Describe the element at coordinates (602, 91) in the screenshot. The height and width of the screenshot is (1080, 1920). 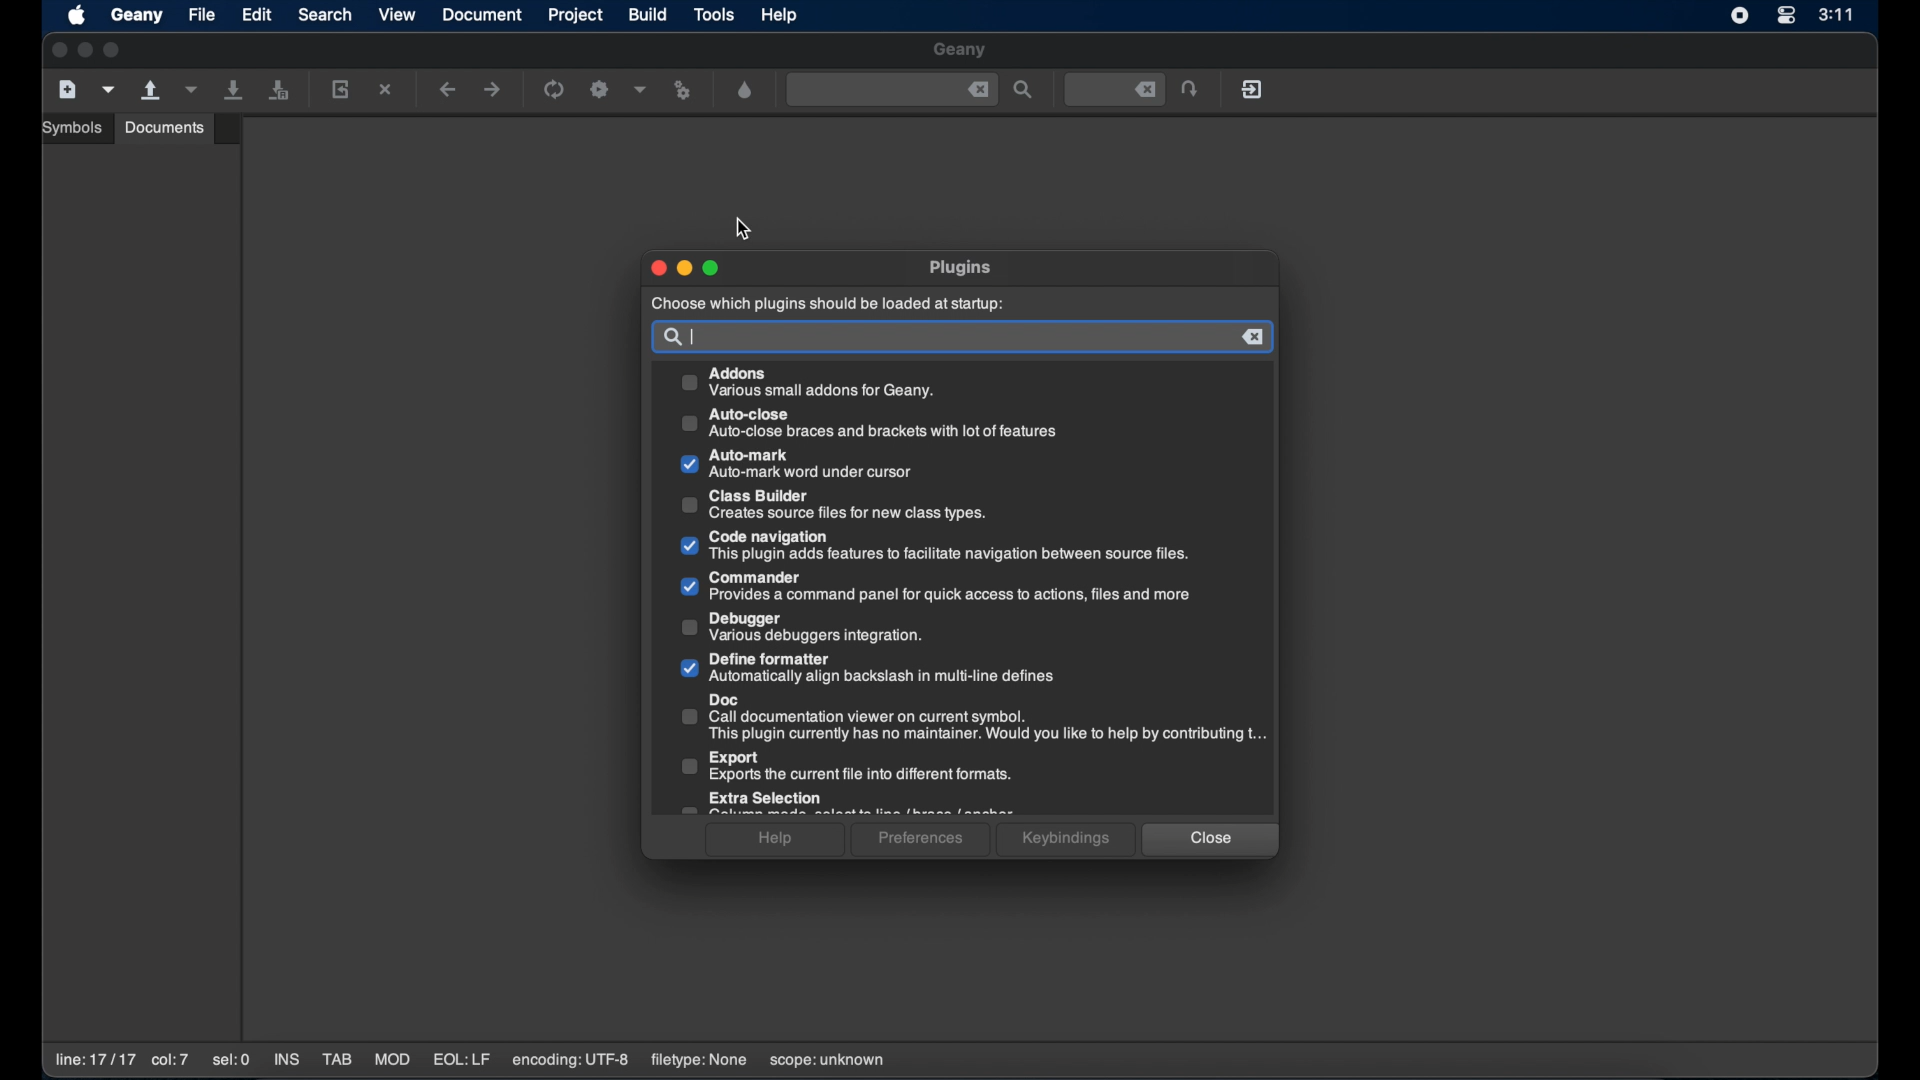
I see `build the current file` at that location.